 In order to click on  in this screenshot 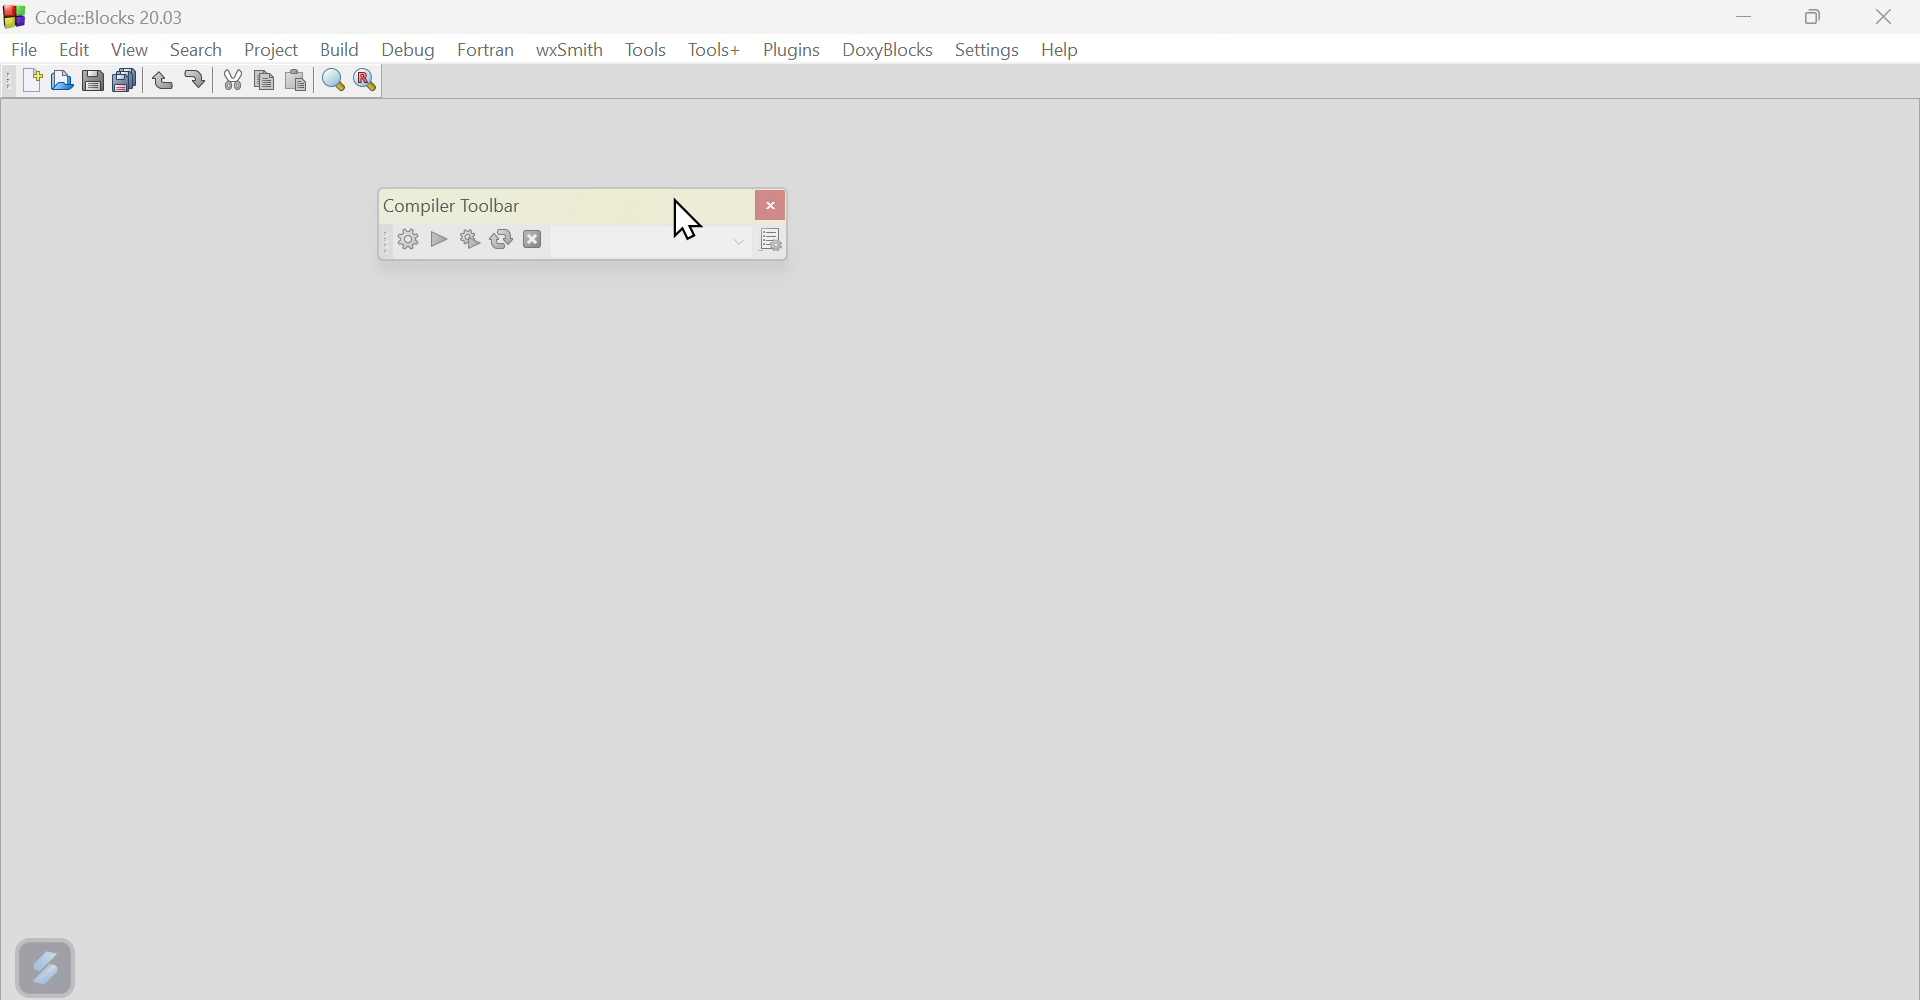, I will do `click(93, 78)`.